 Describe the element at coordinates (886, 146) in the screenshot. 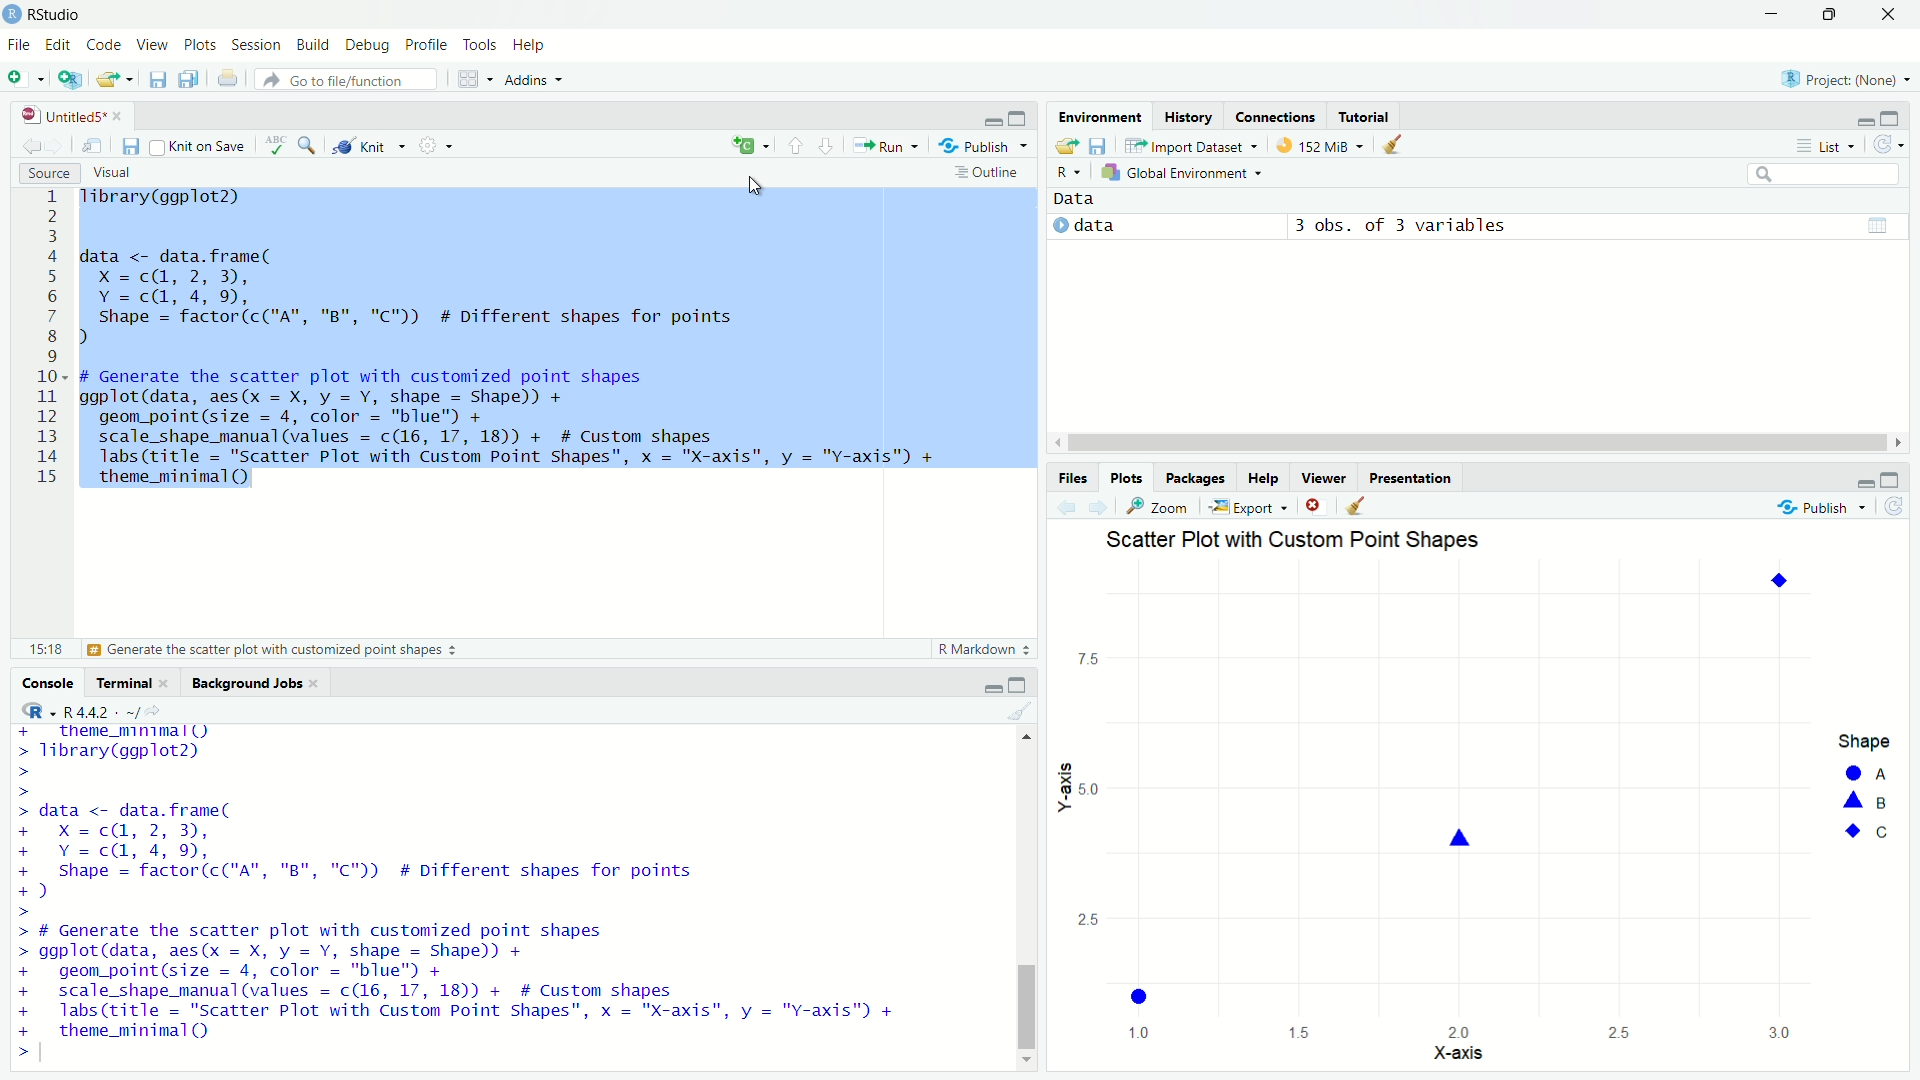

I see `Run` at that location.